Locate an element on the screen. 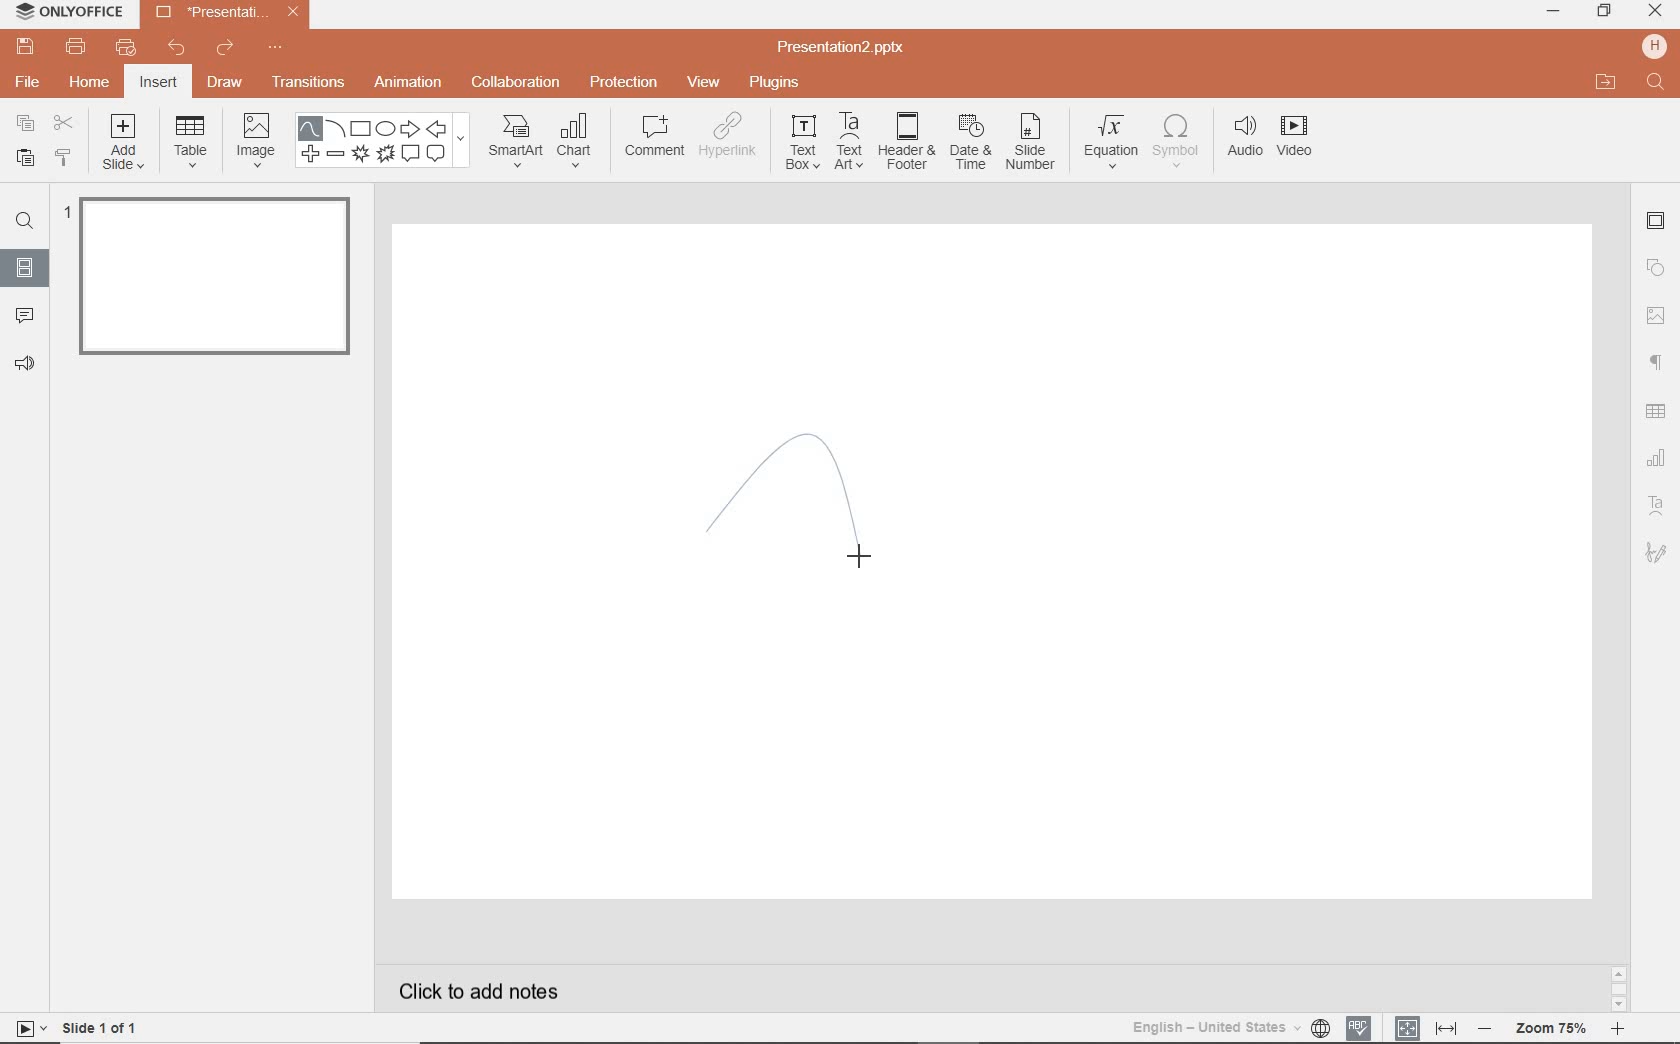 Image resolution: width=1680 pixels, height=1044 pixels. ADD SLIDE is located at coordinates (125, 146).